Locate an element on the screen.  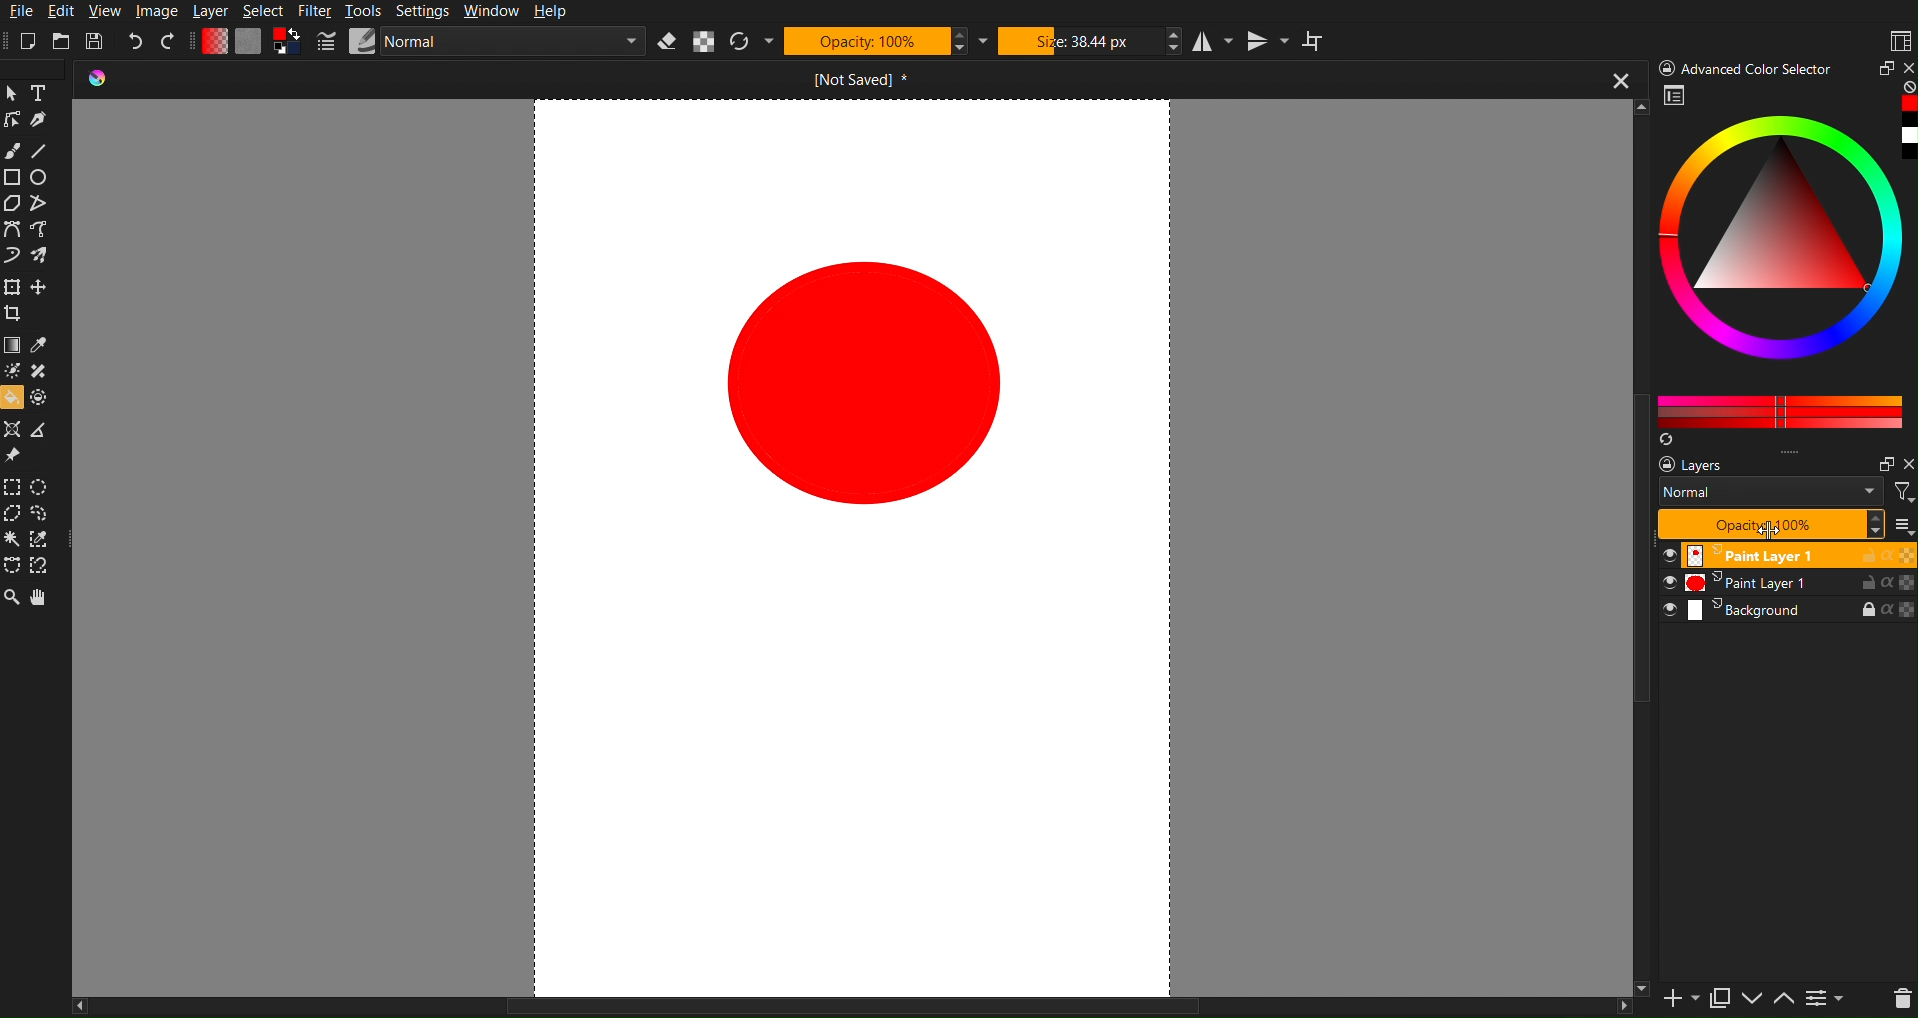
Opactity is located at coordinates (887, 41).